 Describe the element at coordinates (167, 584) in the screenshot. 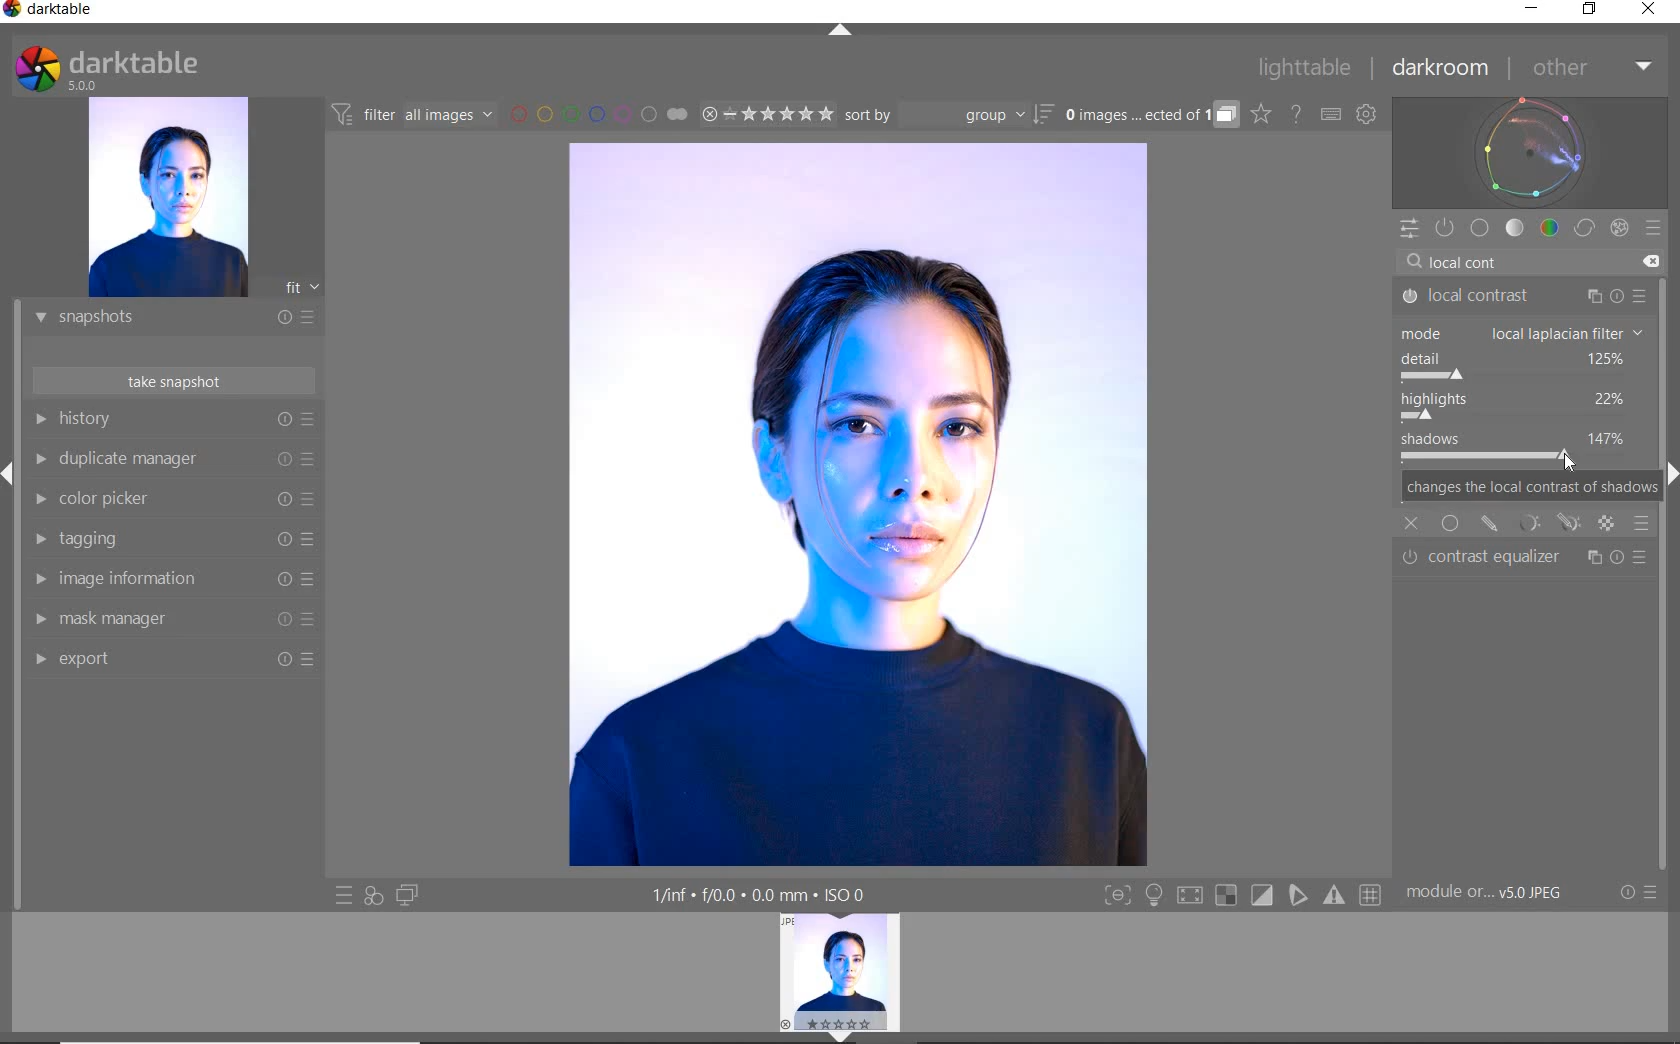

I see `IMAGE INFORMATION` at that location.